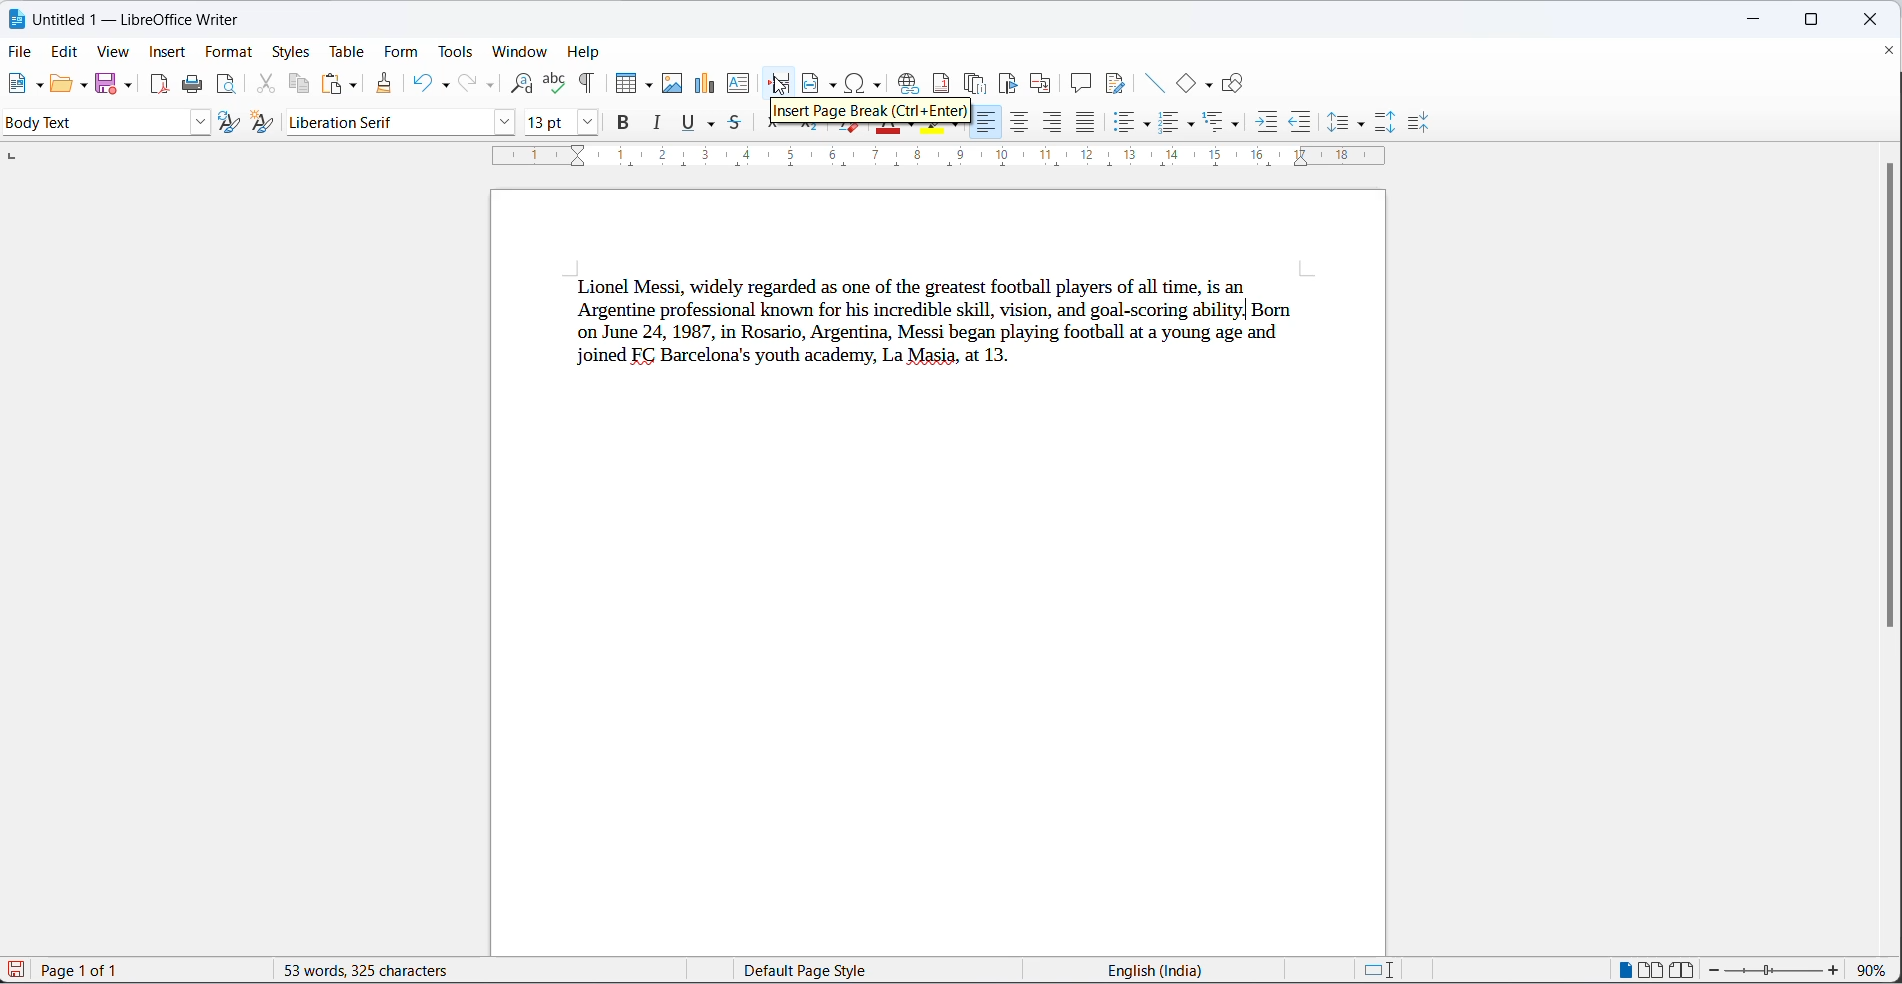 The image size is (1902, 984). Describe the element at coordinates (385, 84) in the screenshot. I see `clone formatting` at that location.